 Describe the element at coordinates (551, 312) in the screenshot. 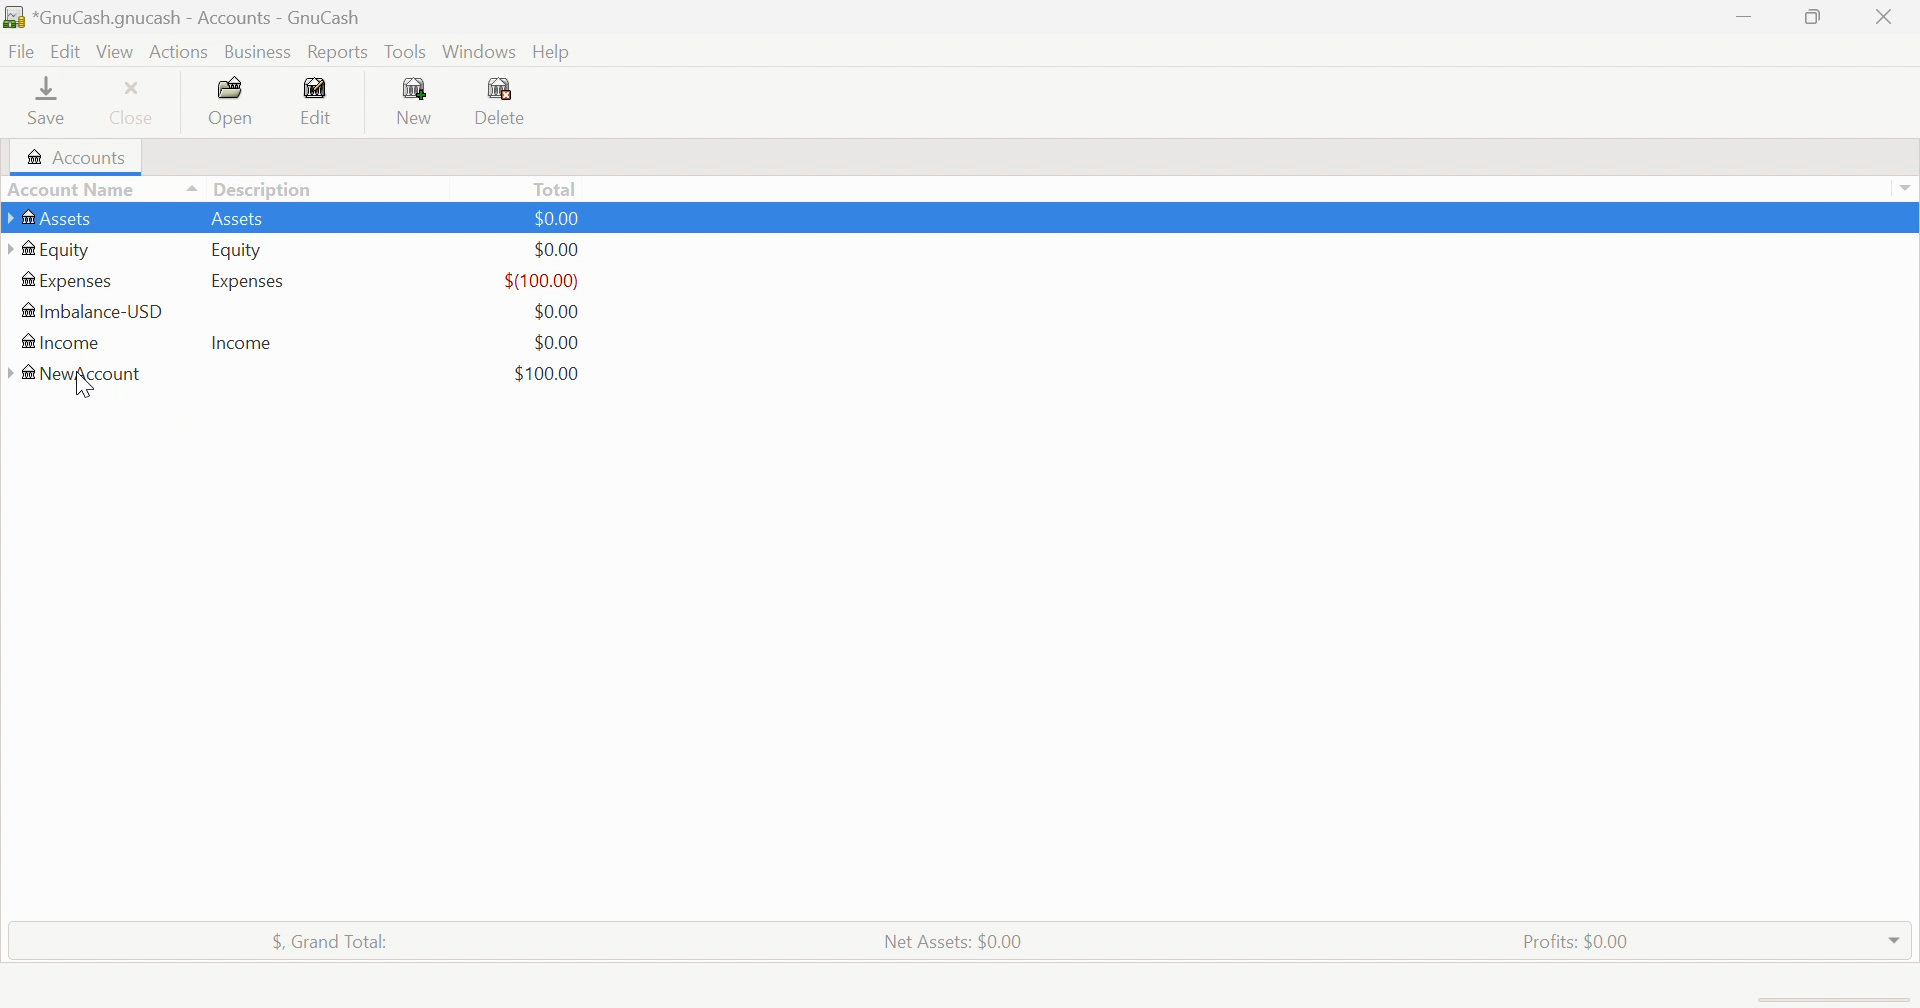

I see `$0.00` at that location.